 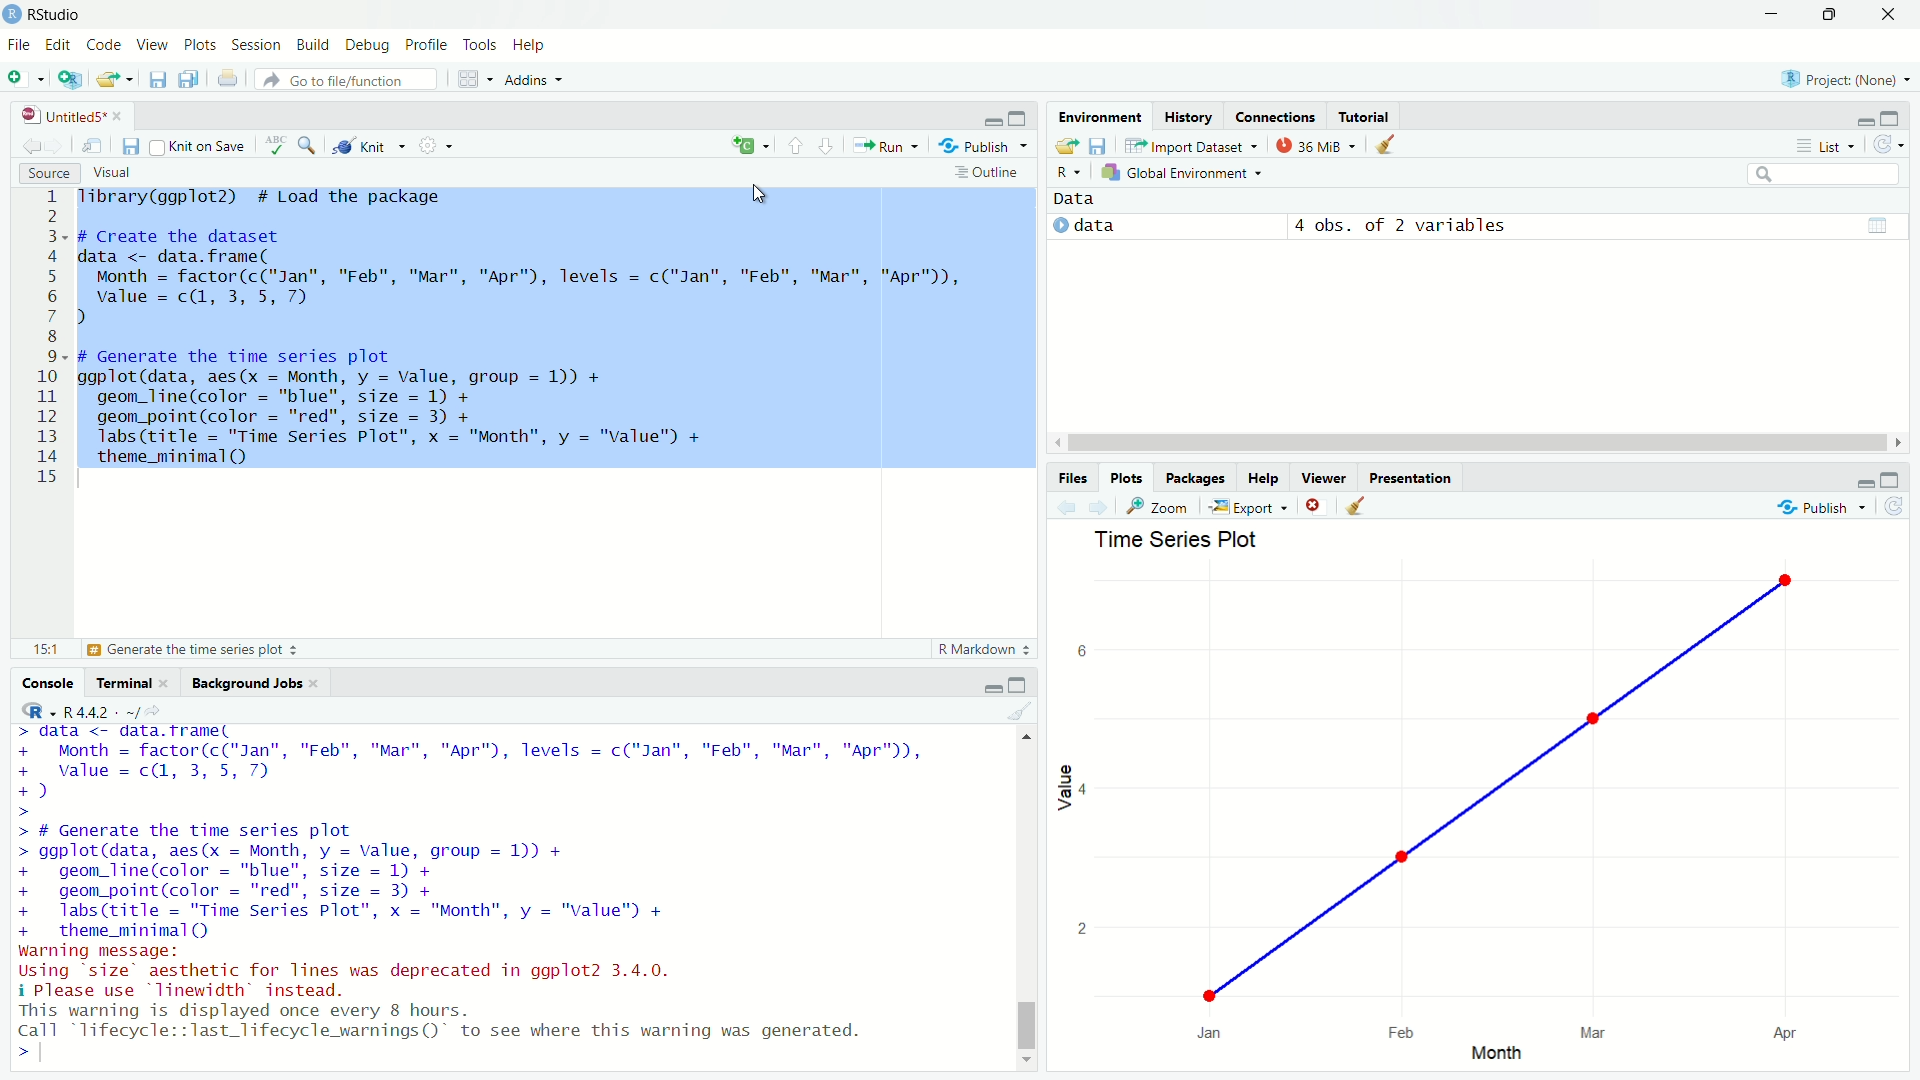 What do you see at coordinates (1025, 904) in the screenshot?
I see `scrollbar` at bounding box center [1025, 904].